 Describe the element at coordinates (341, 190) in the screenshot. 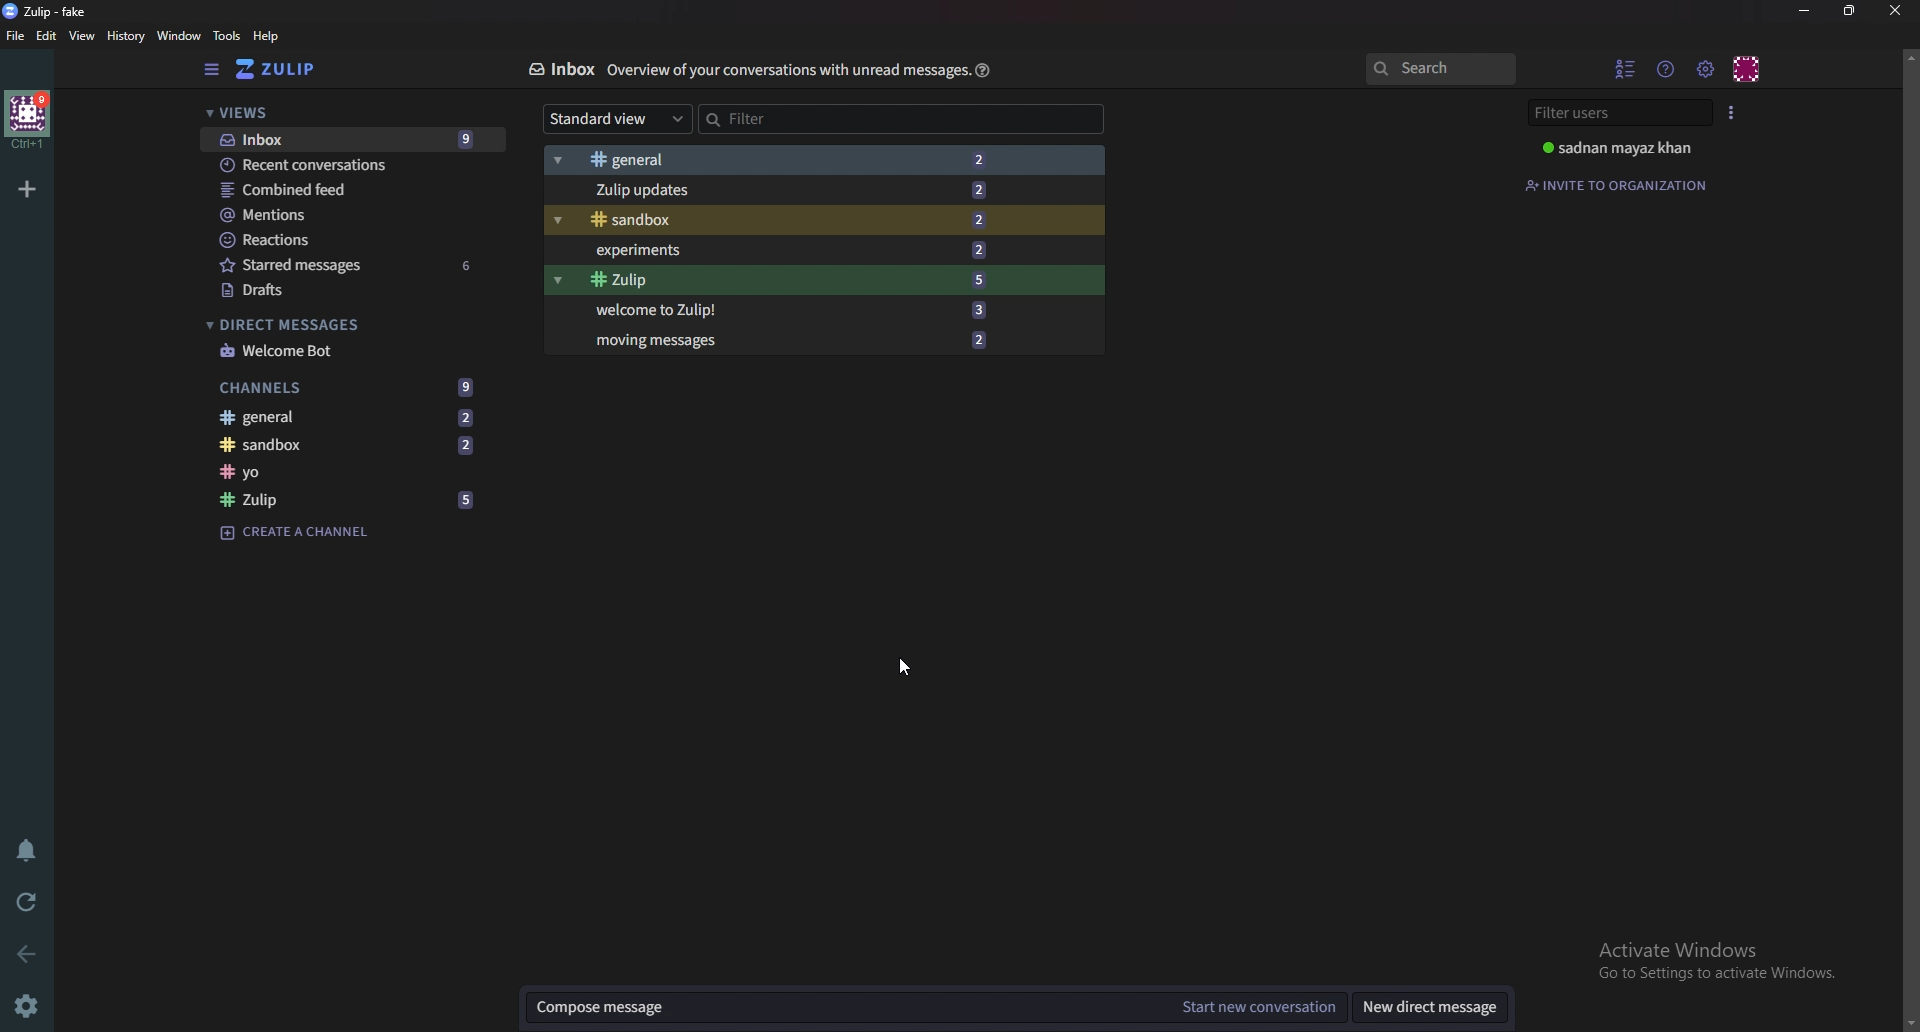

I see `Combine feed` at that location.